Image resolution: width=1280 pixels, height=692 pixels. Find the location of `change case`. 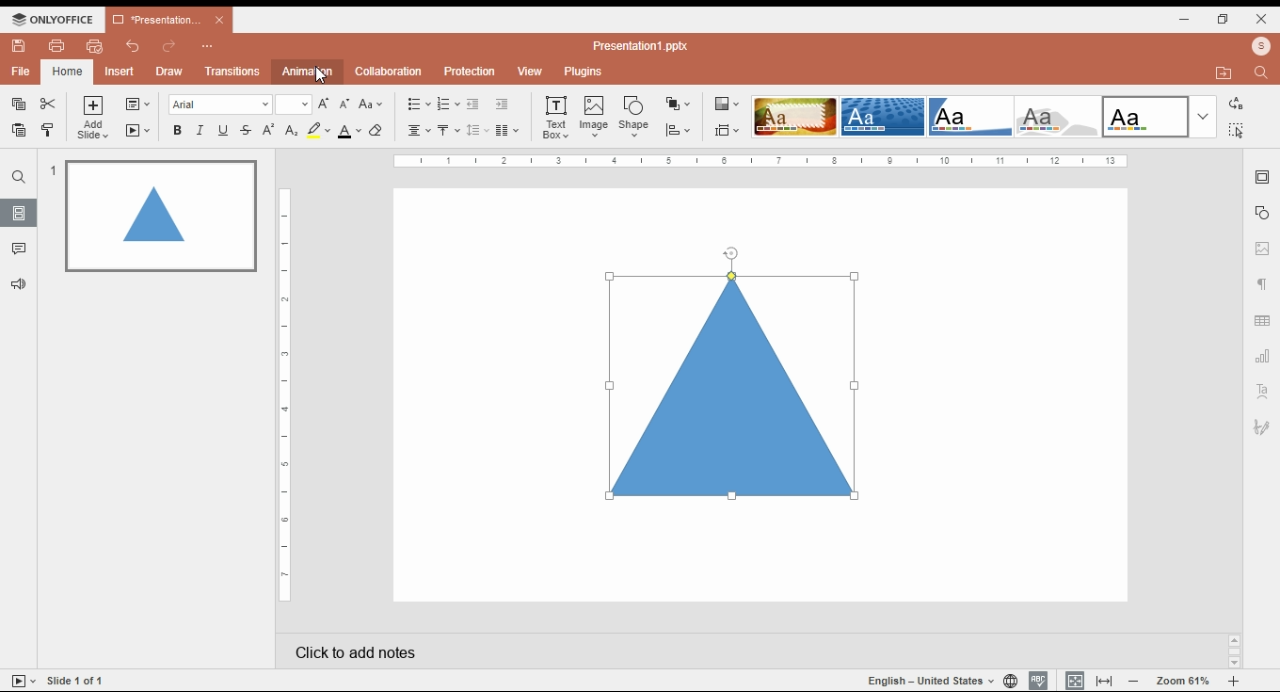

change case is located at coordinates (372, 104).